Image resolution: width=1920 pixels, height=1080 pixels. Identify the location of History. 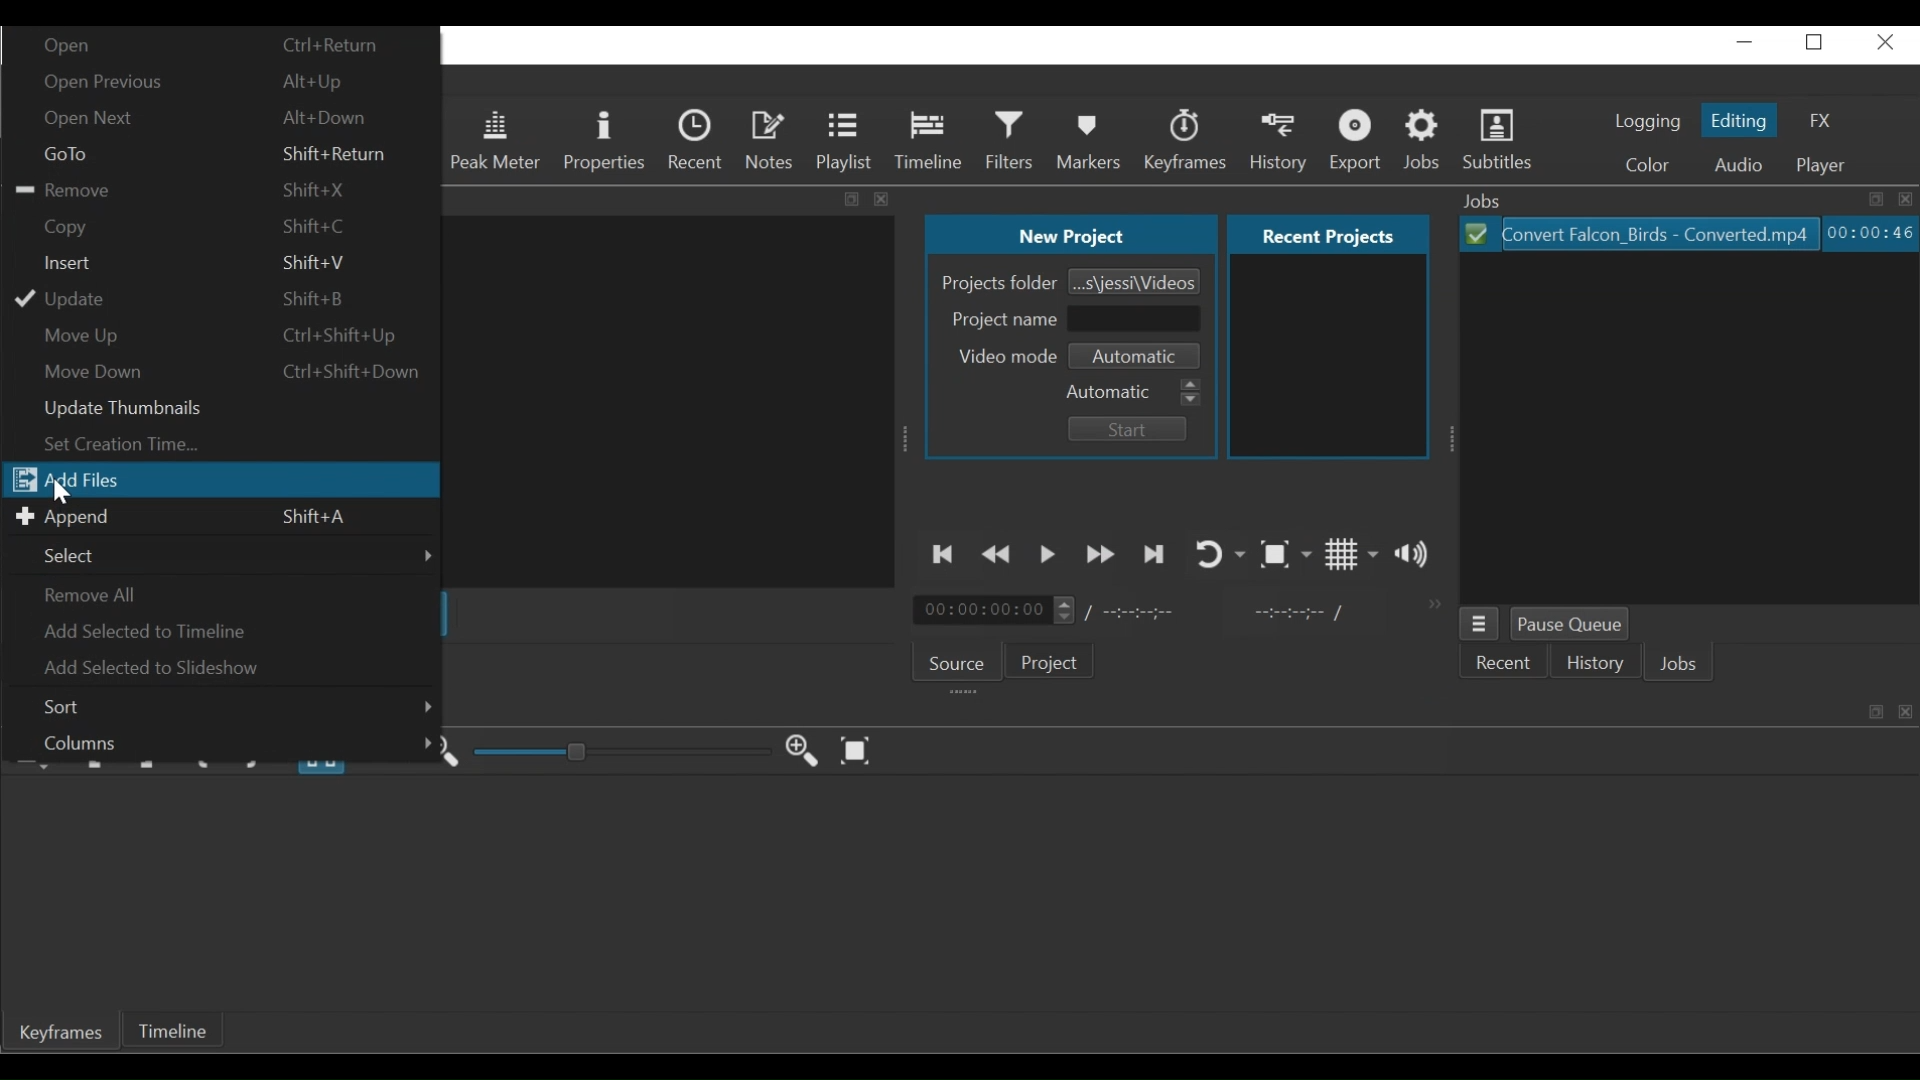
(1280, 143).